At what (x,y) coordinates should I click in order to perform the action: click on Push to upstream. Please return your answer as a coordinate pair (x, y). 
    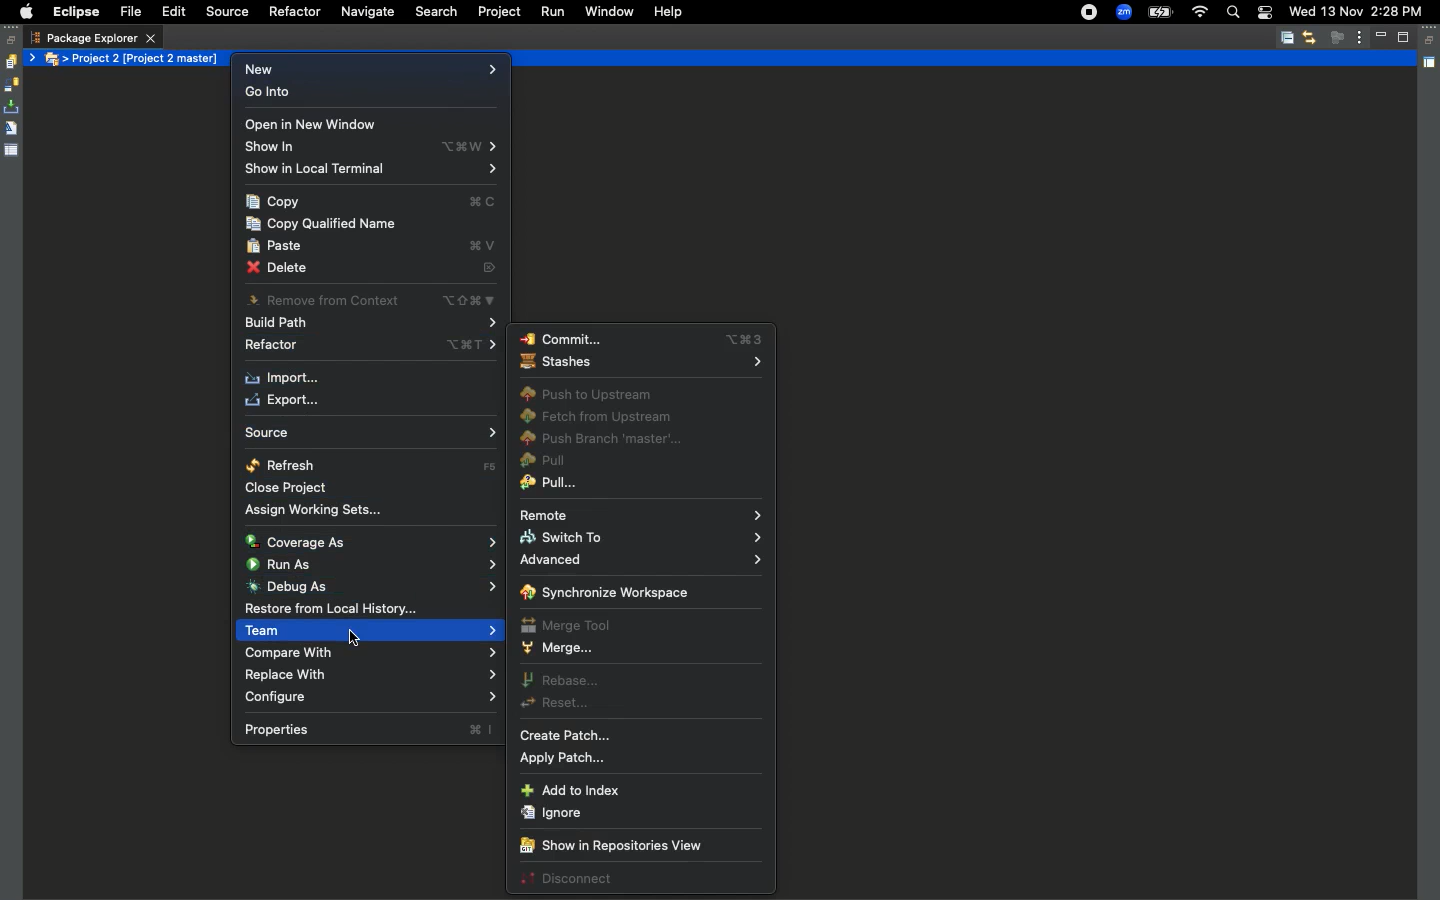
    Looking at the image, I should click on (587, 395).